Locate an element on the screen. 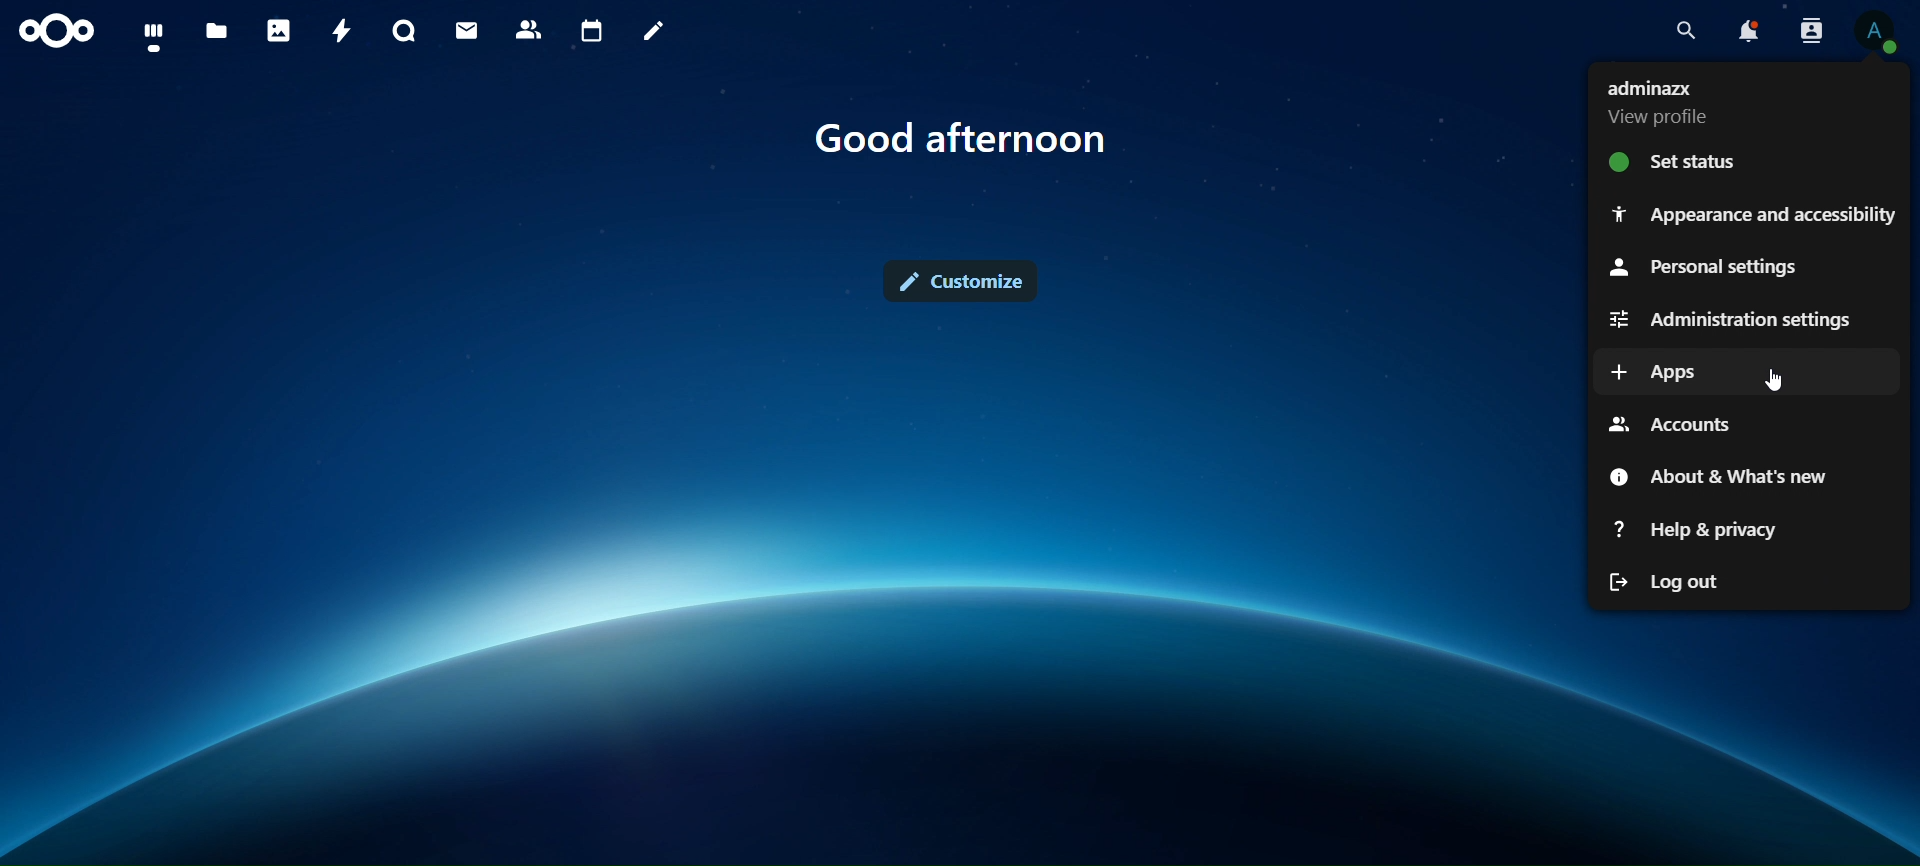  photos is located at coordinates (278, 30).